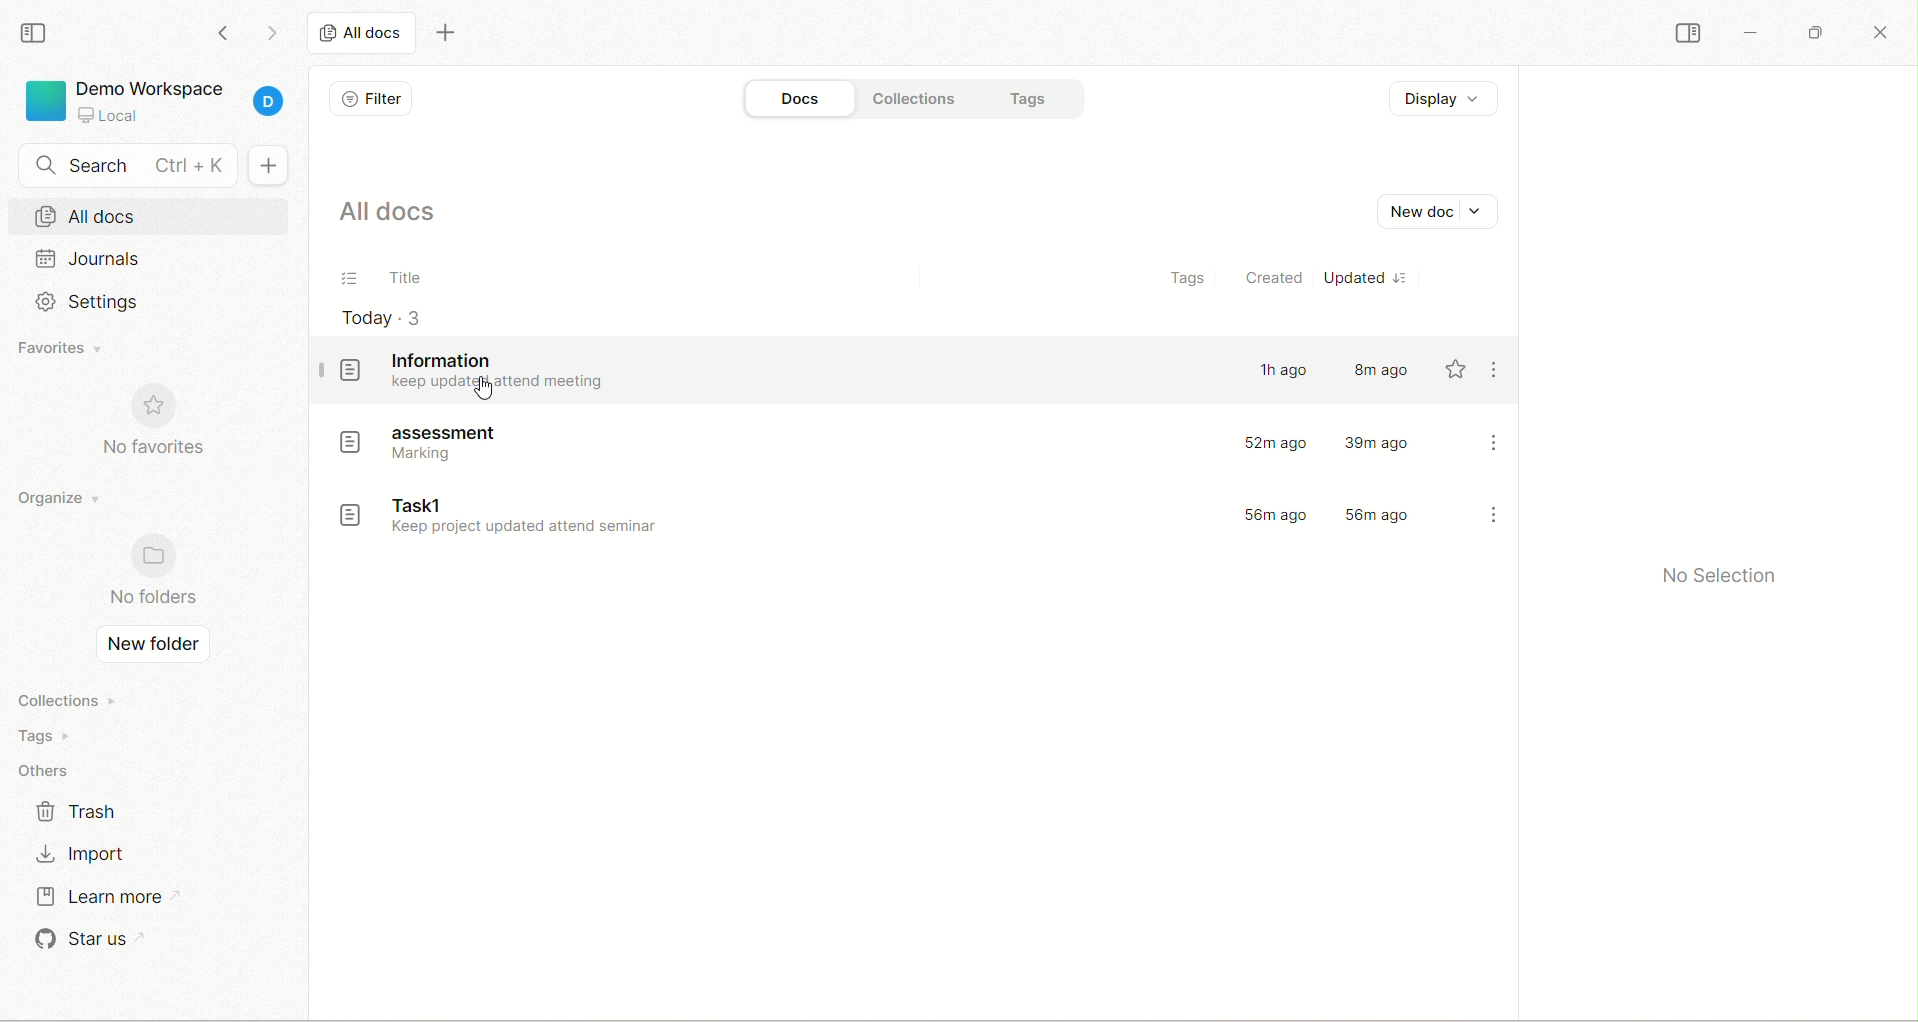 The image size is (1918, 1022). What do you see at coordinates (1446, 101) in the screenshot?
I see `display` at bounding box center [1446, 101].